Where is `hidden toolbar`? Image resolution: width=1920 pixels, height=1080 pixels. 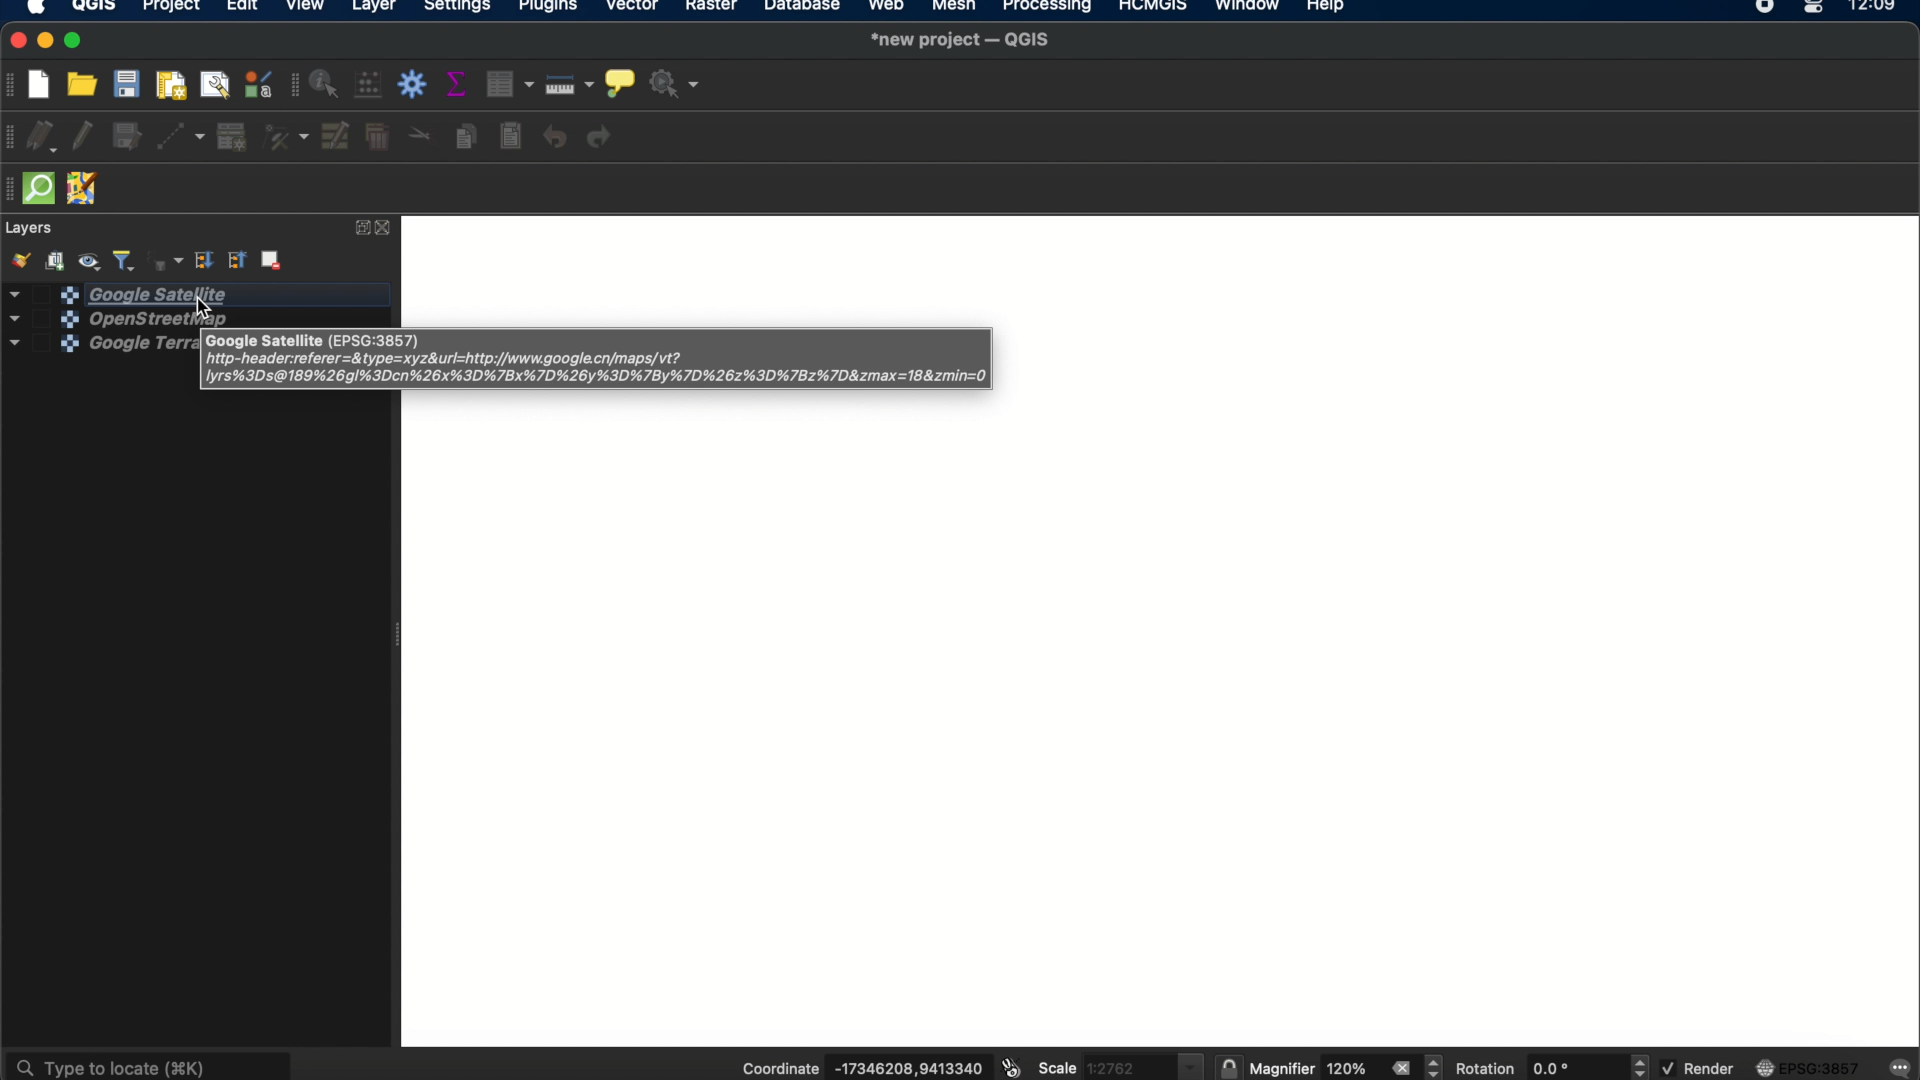 hidden toolbar is located at coordinates (12, 189).